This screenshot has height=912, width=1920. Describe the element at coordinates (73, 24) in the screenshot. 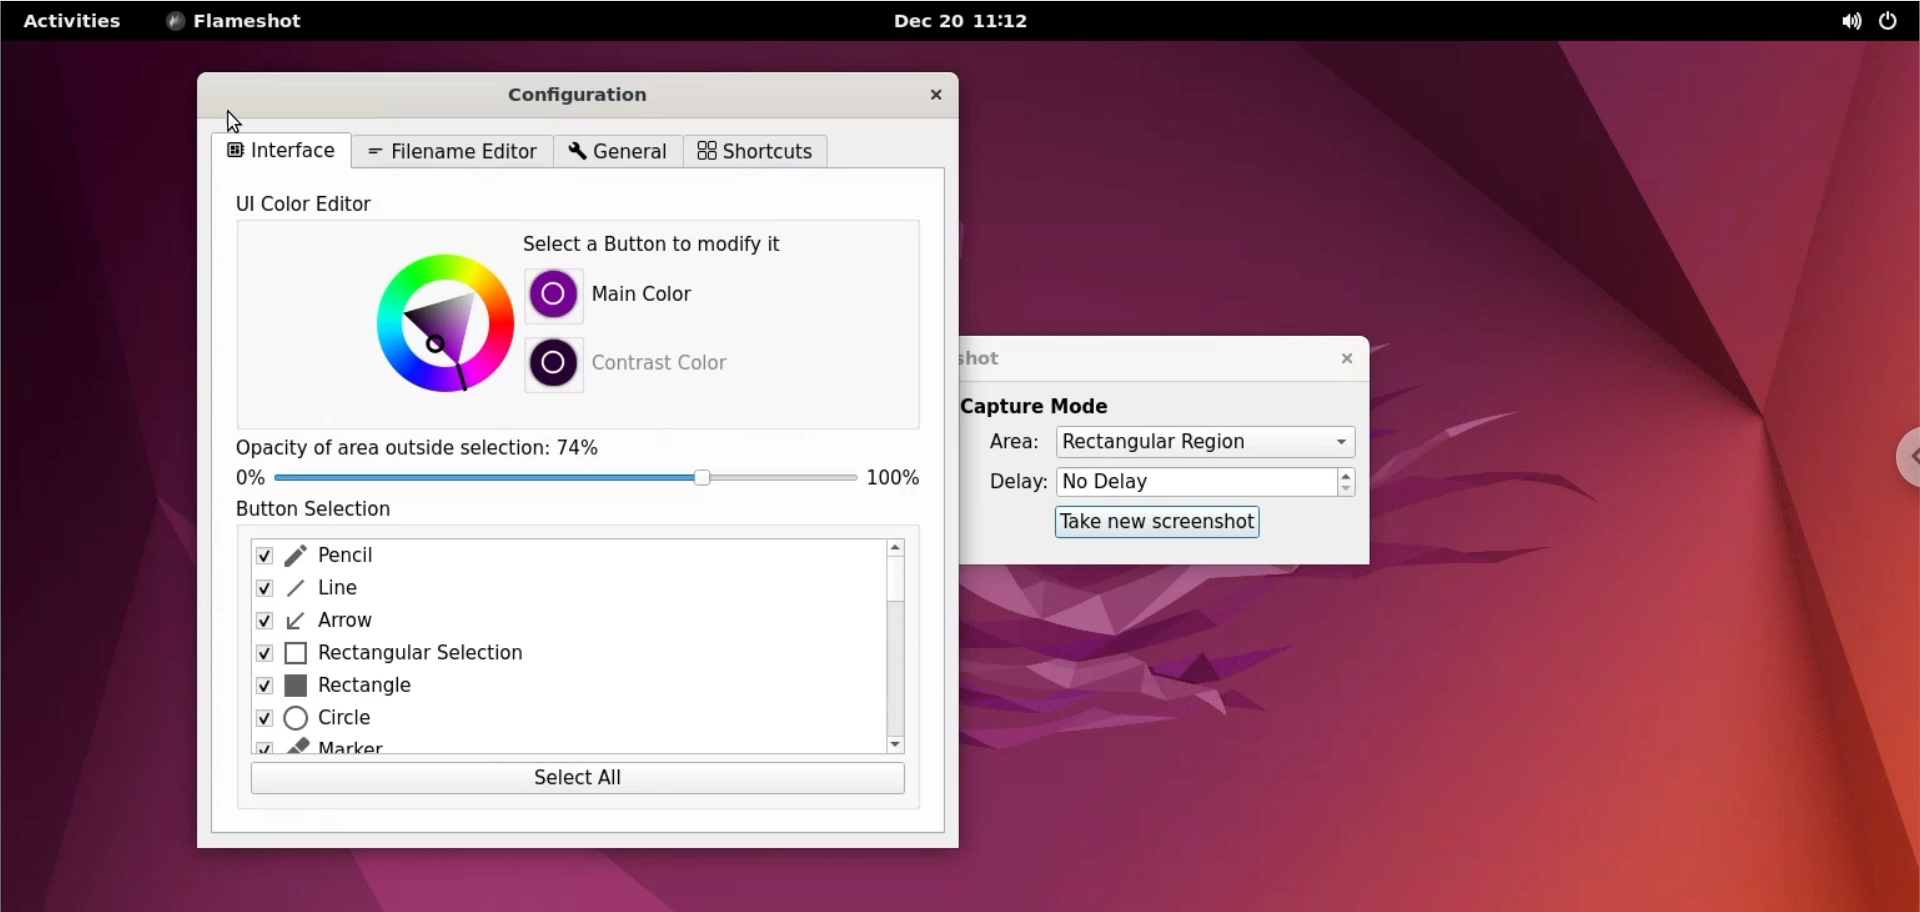

I see `activities` at that location.